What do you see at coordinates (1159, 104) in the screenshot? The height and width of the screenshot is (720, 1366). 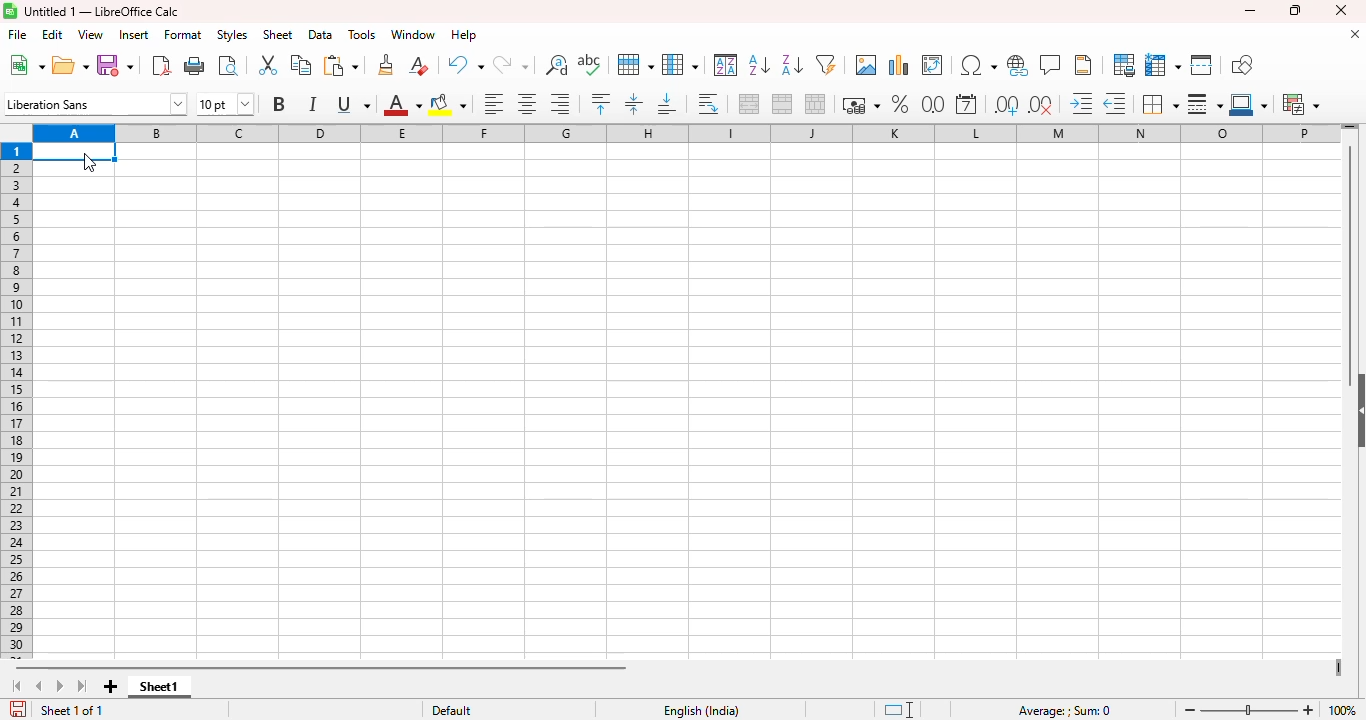 I see `borders` at bounding box center [1159, 104].